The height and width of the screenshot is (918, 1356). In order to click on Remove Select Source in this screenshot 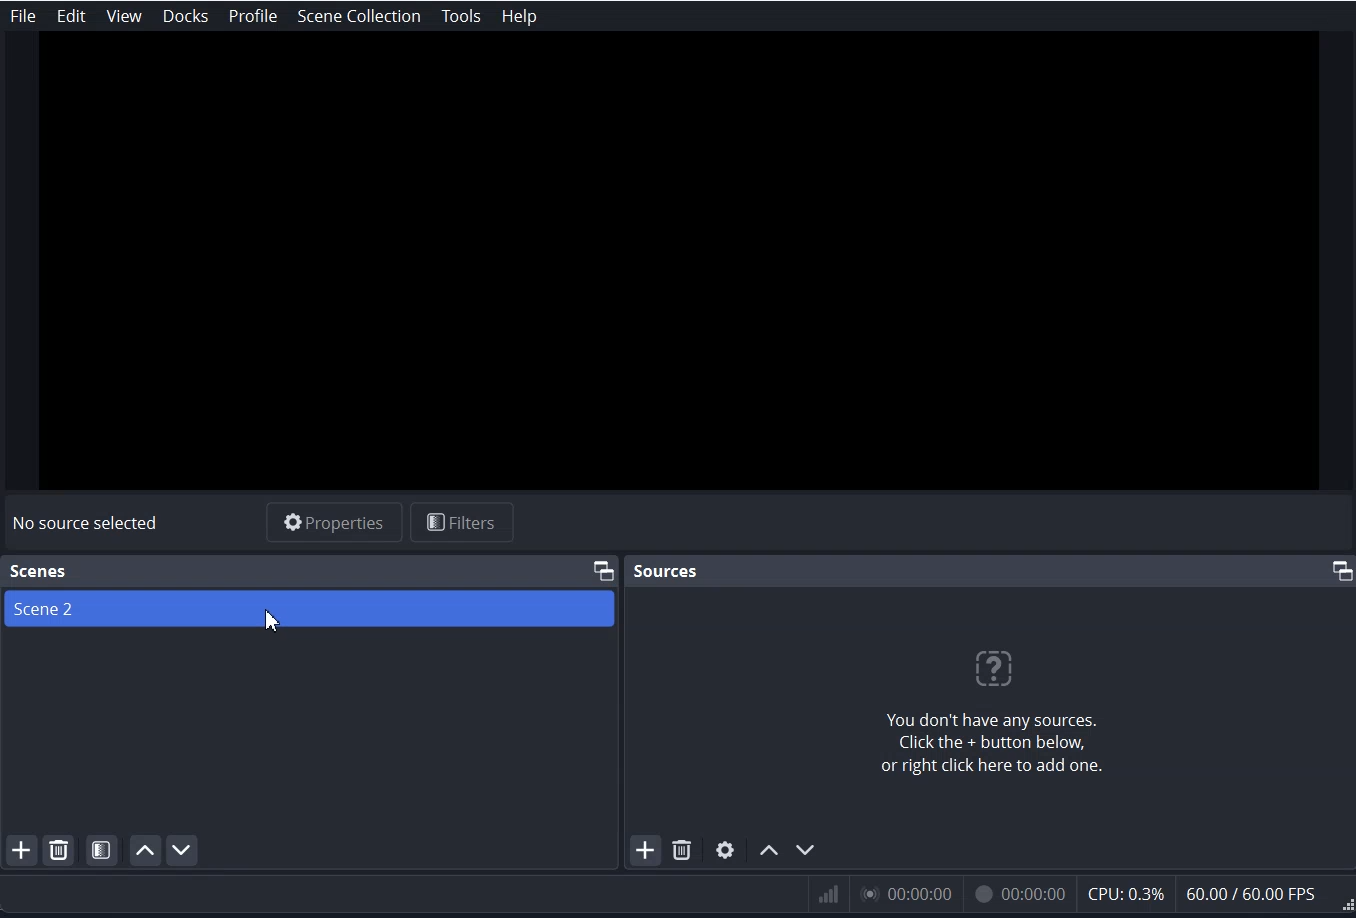, I will do `click(683, 850)`.